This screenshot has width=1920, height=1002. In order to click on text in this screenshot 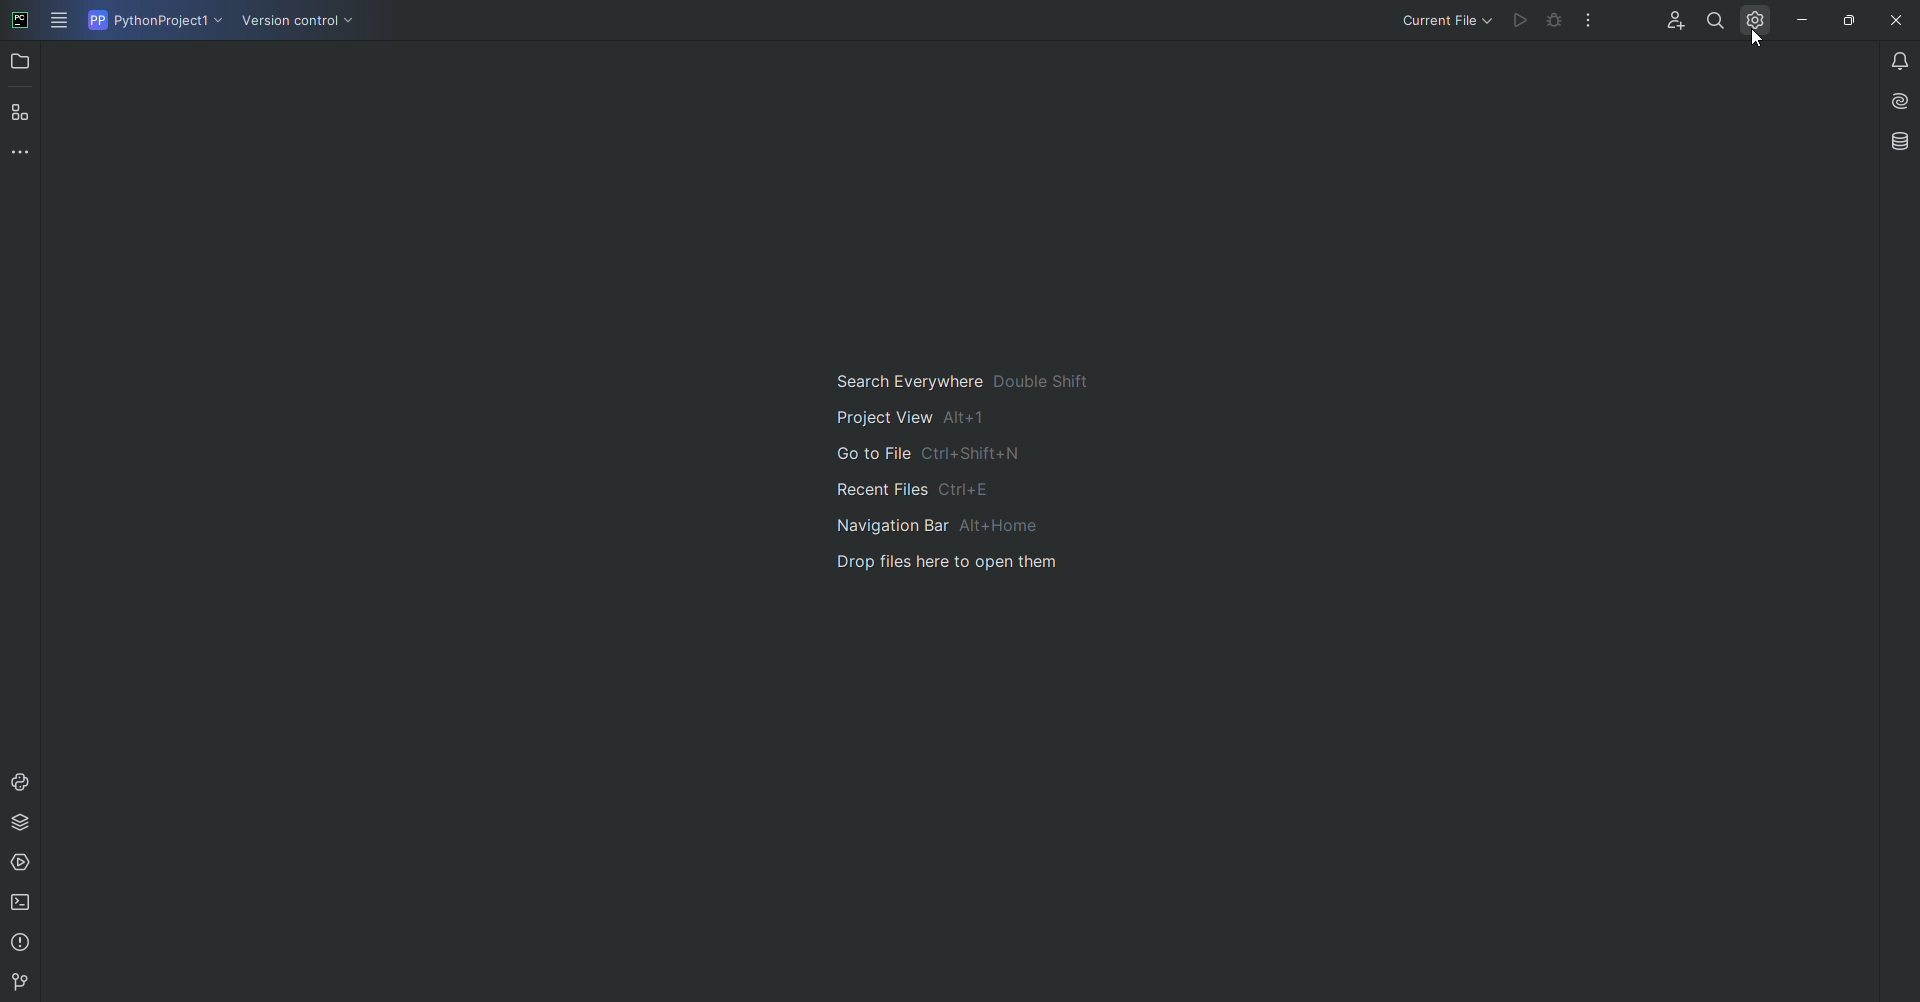, I will do `click(951, 469)`.